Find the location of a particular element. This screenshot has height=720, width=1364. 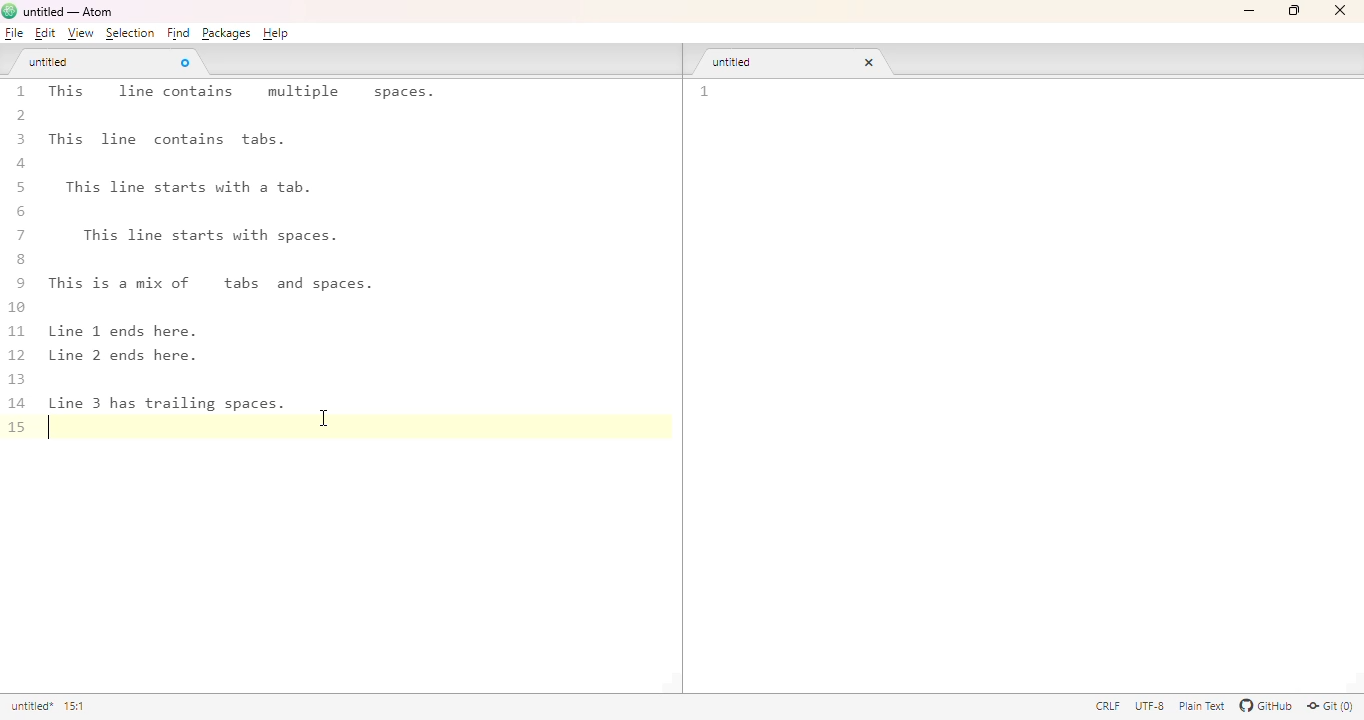

minimize is located at coordinates (1251, 11).